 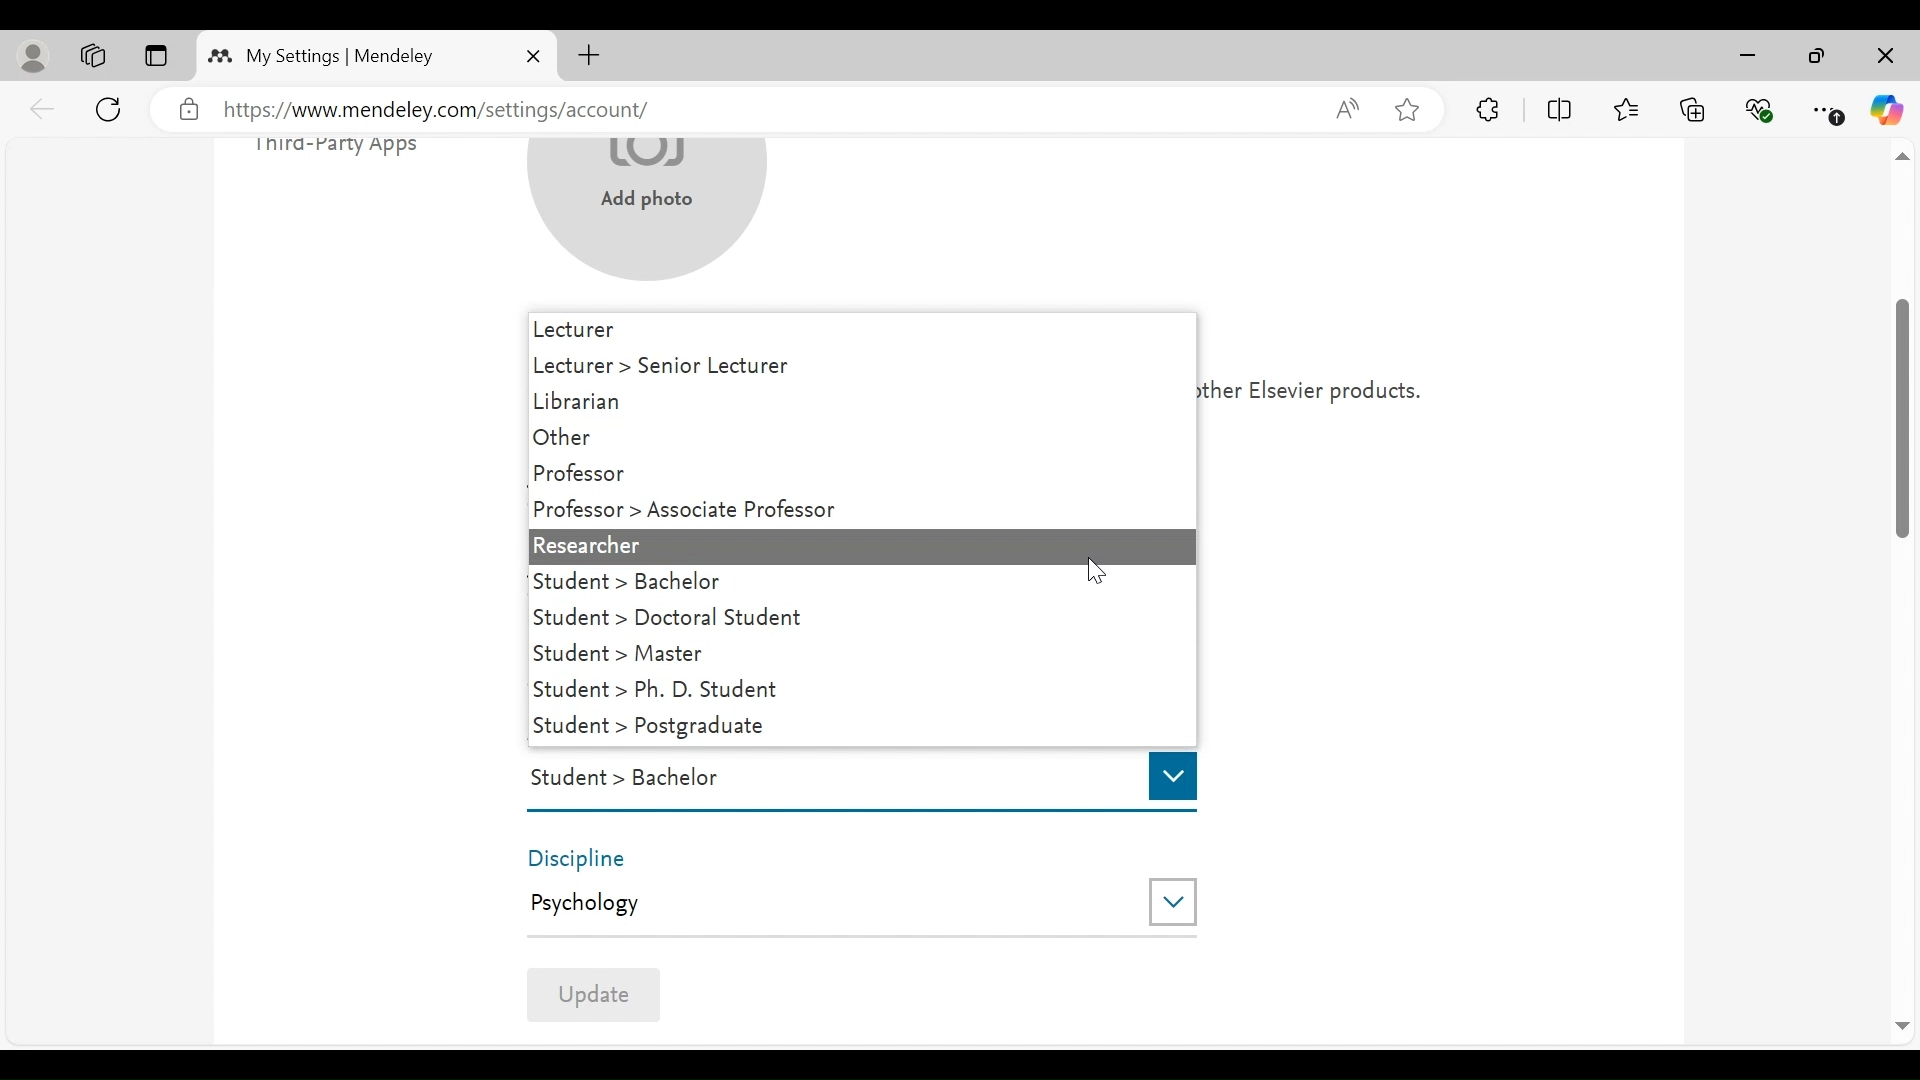 I want to click on  back, so click(x=43, y=108).